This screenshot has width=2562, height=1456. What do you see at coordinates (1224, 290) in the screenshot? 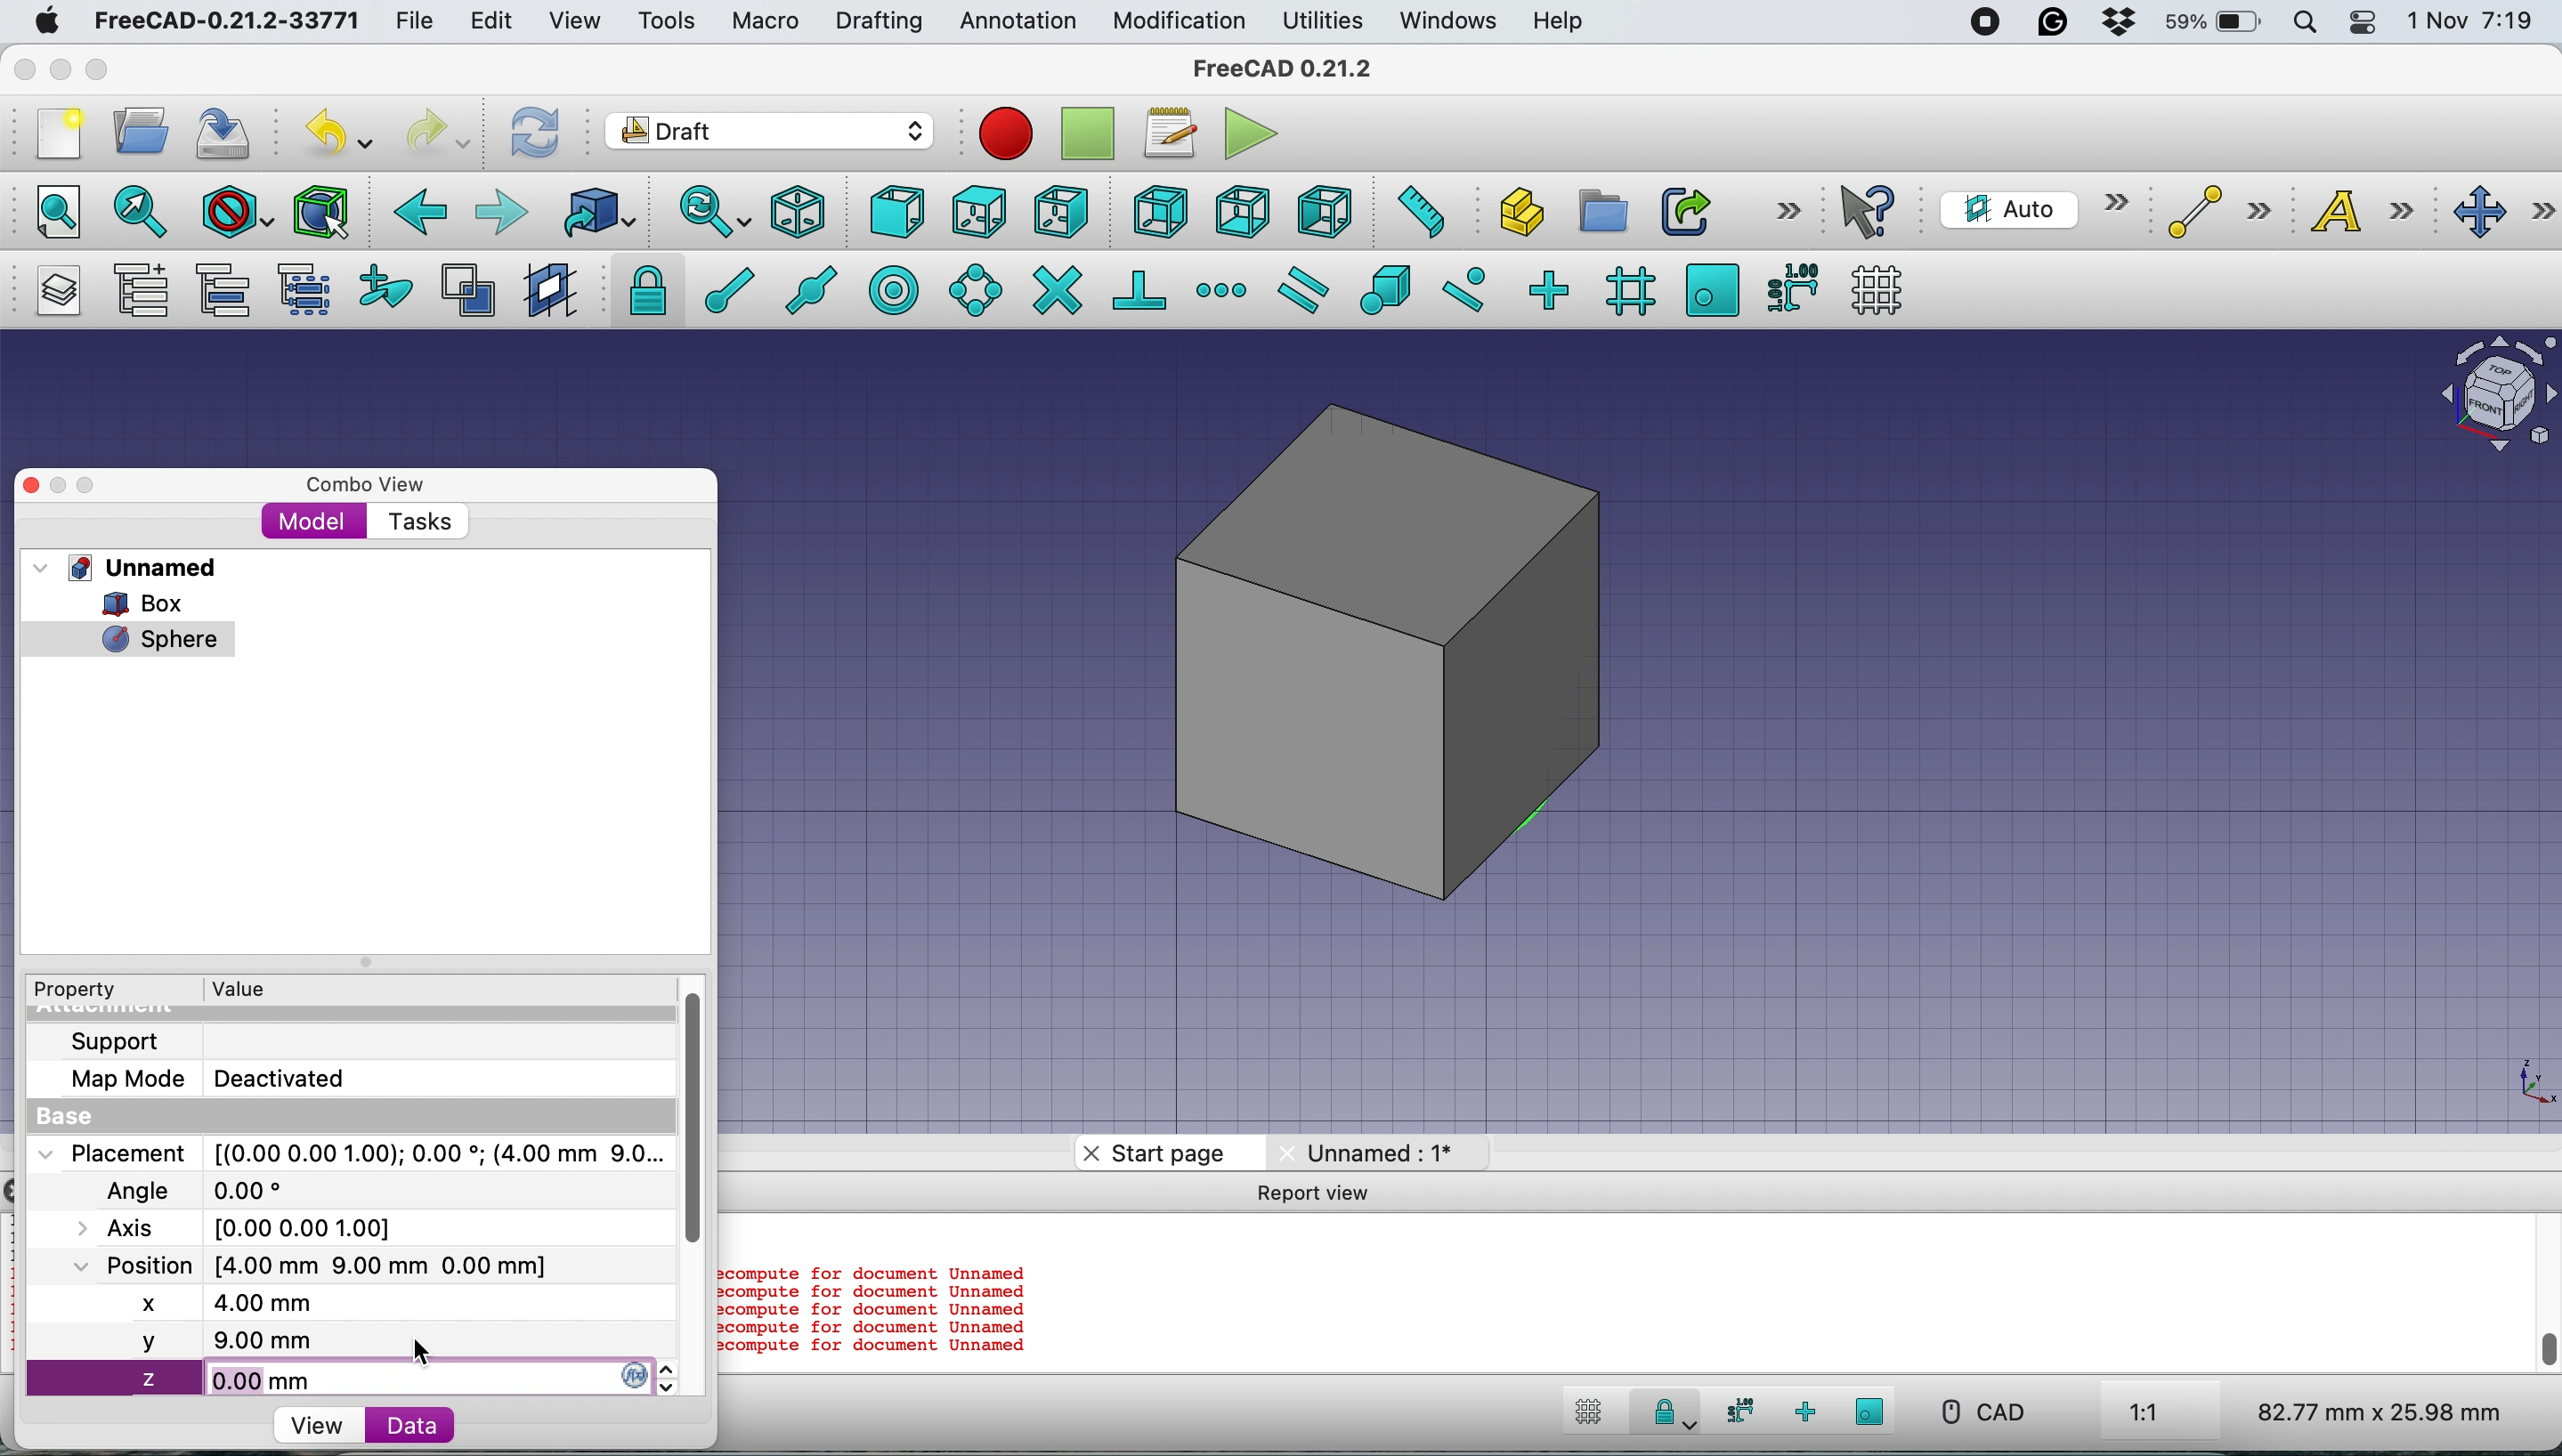
I see `snap extension` at bounding box center [1224, 290].